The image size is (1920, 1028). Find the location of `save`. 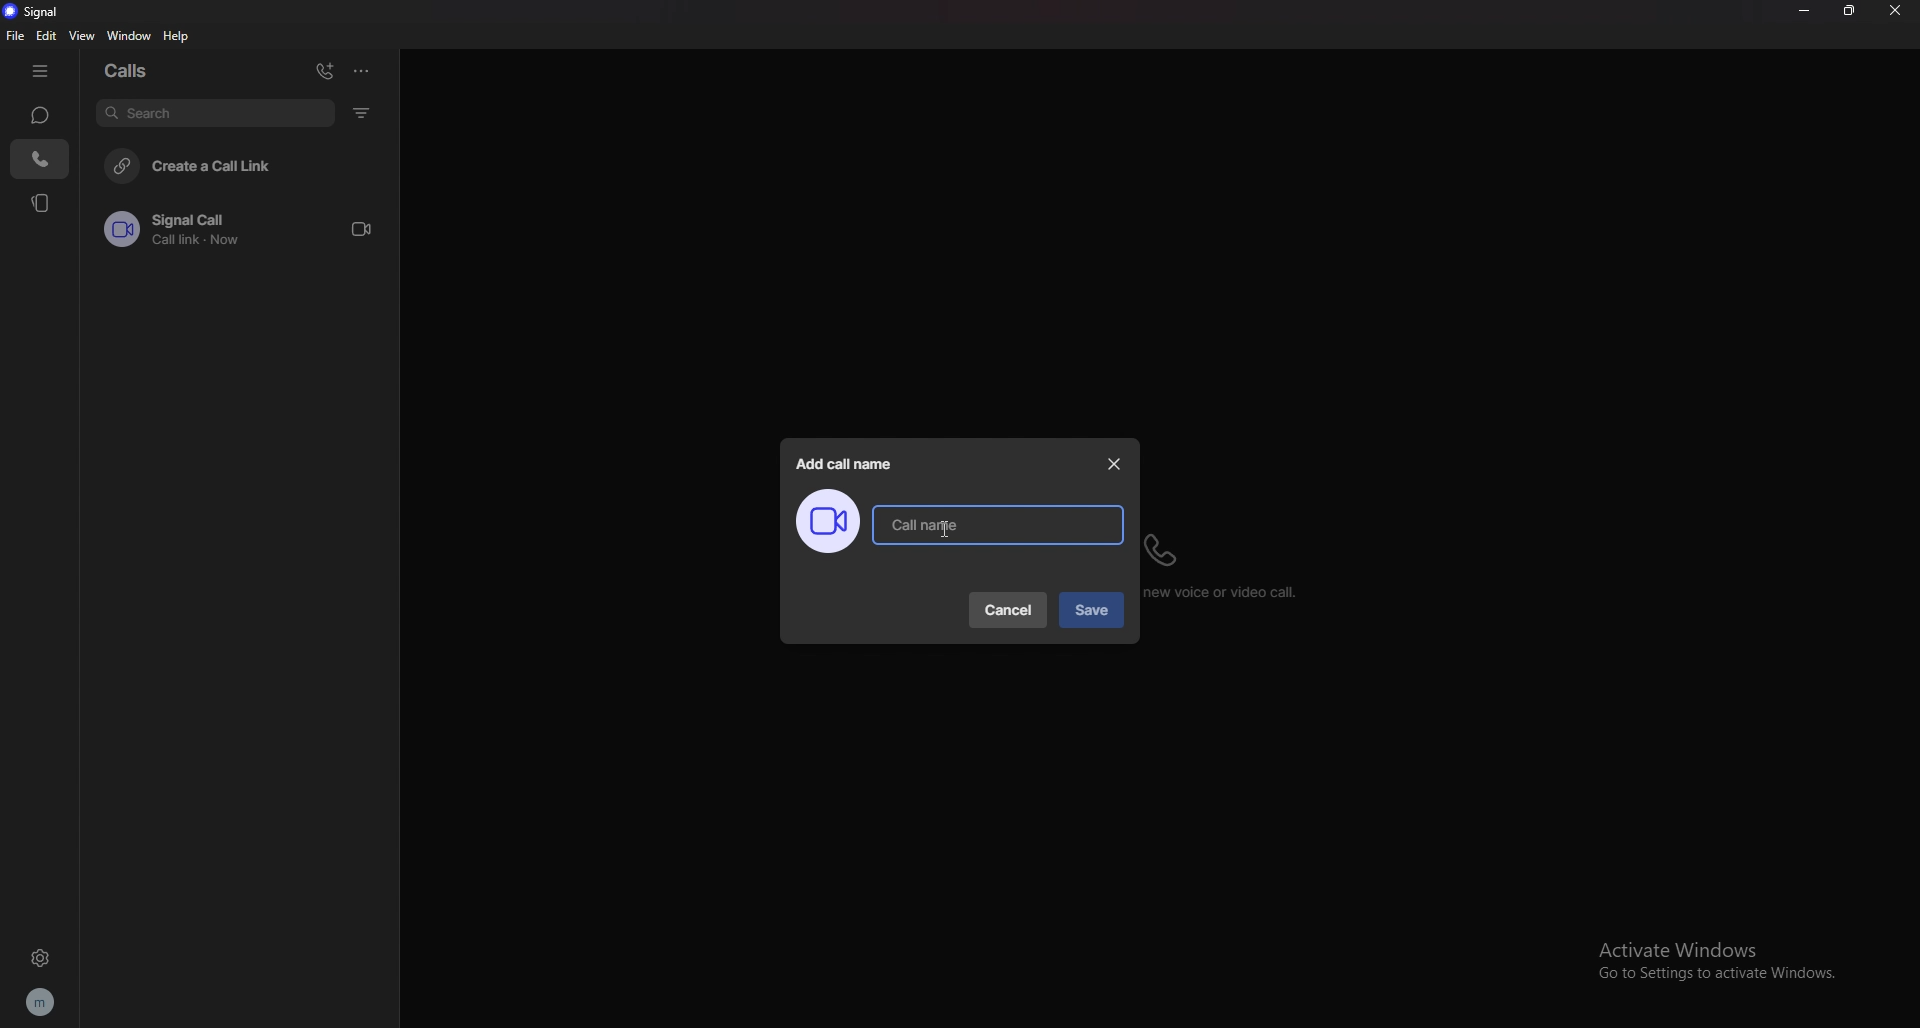

save is located at coordinates (1090, 611).